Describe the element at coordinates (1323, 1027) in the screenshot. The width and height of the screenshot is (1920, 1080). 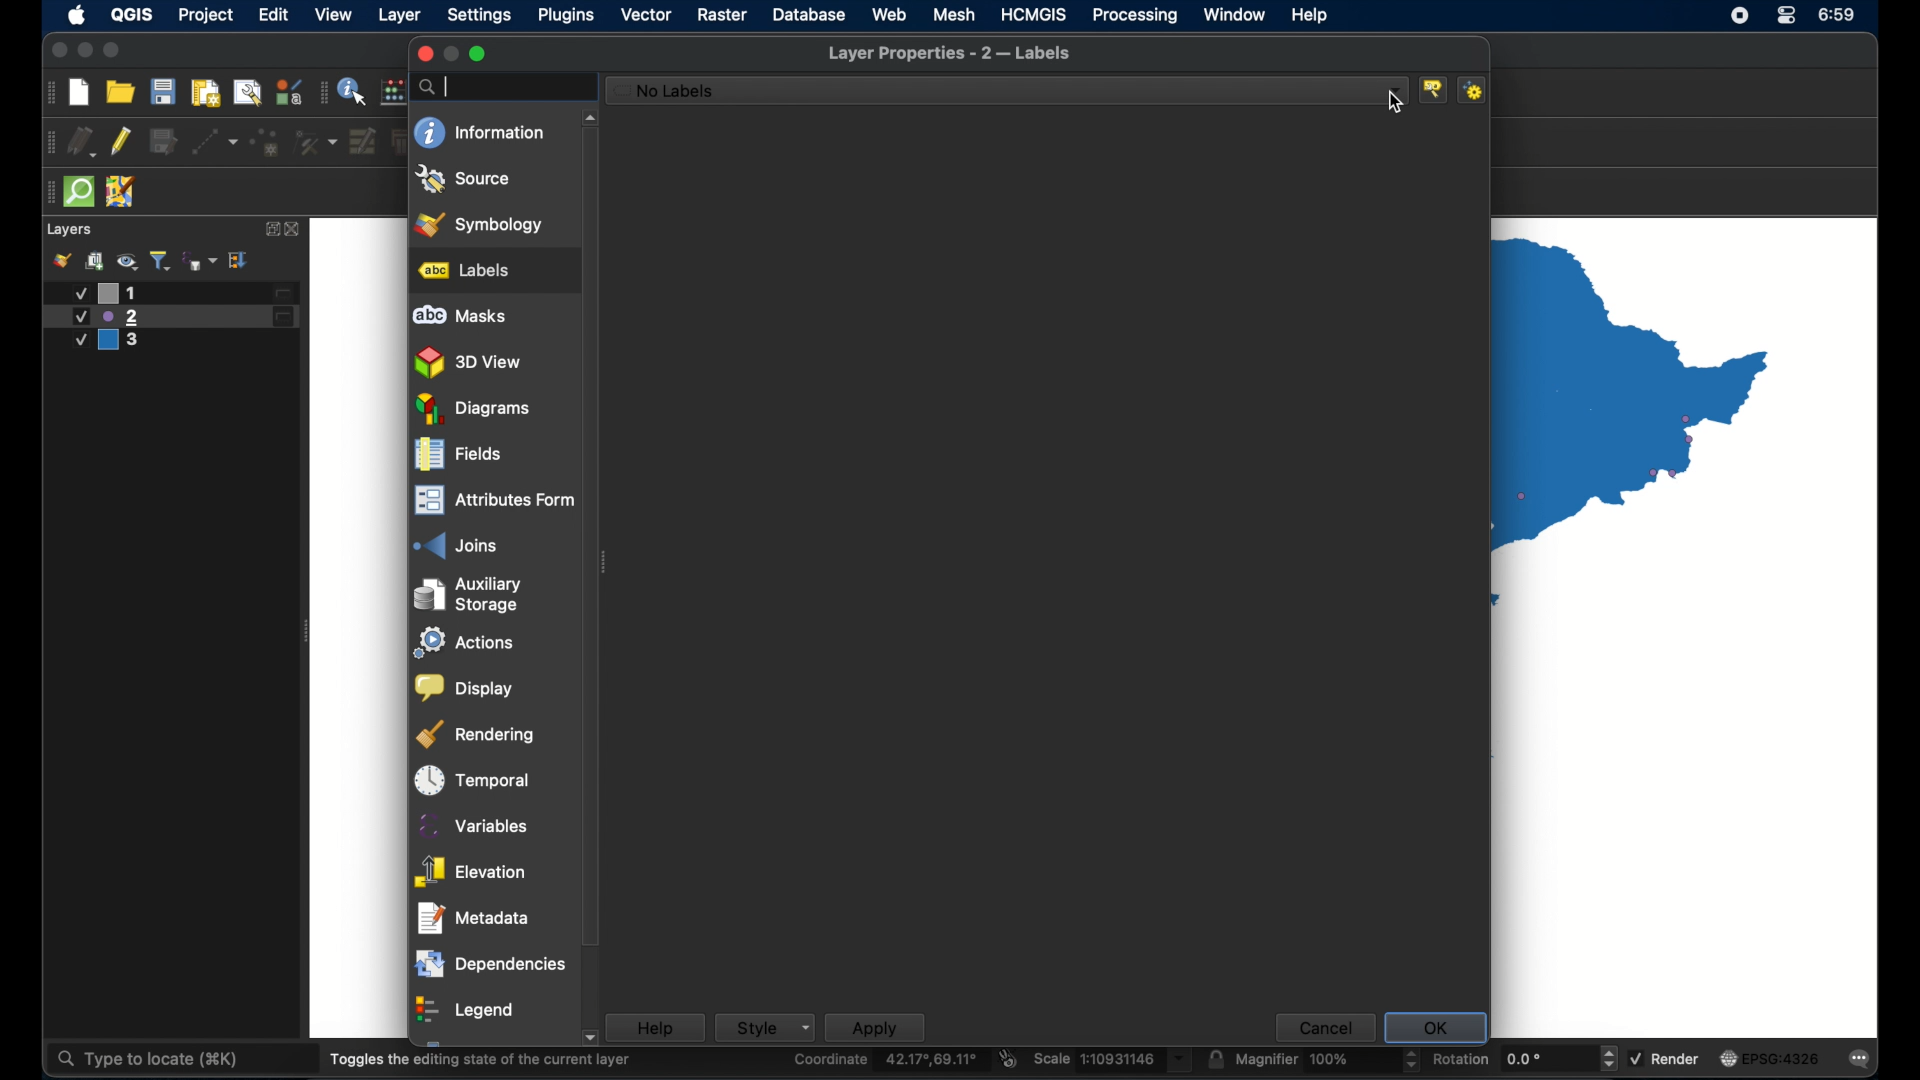
I see `cancel` at that location.